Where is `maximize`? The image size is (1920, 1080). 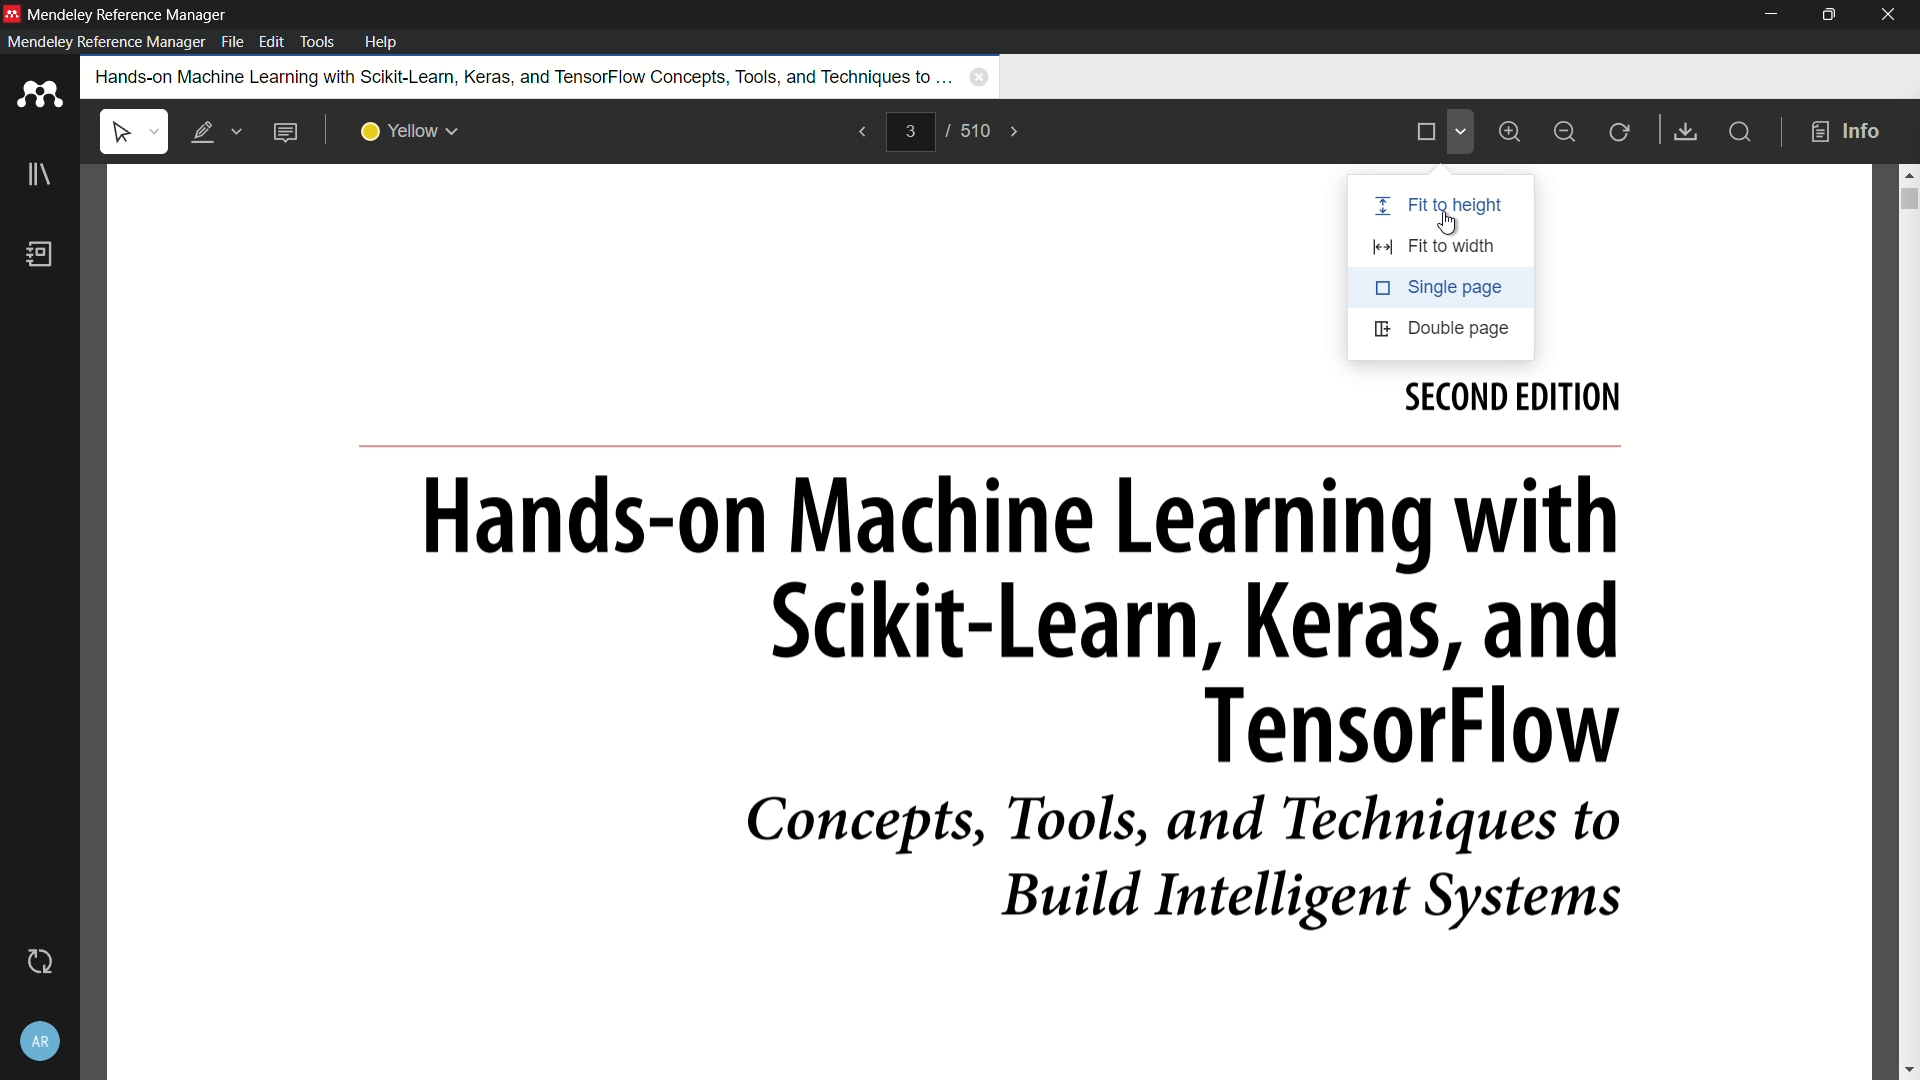 maximize is located at coordinates (1828, 15).